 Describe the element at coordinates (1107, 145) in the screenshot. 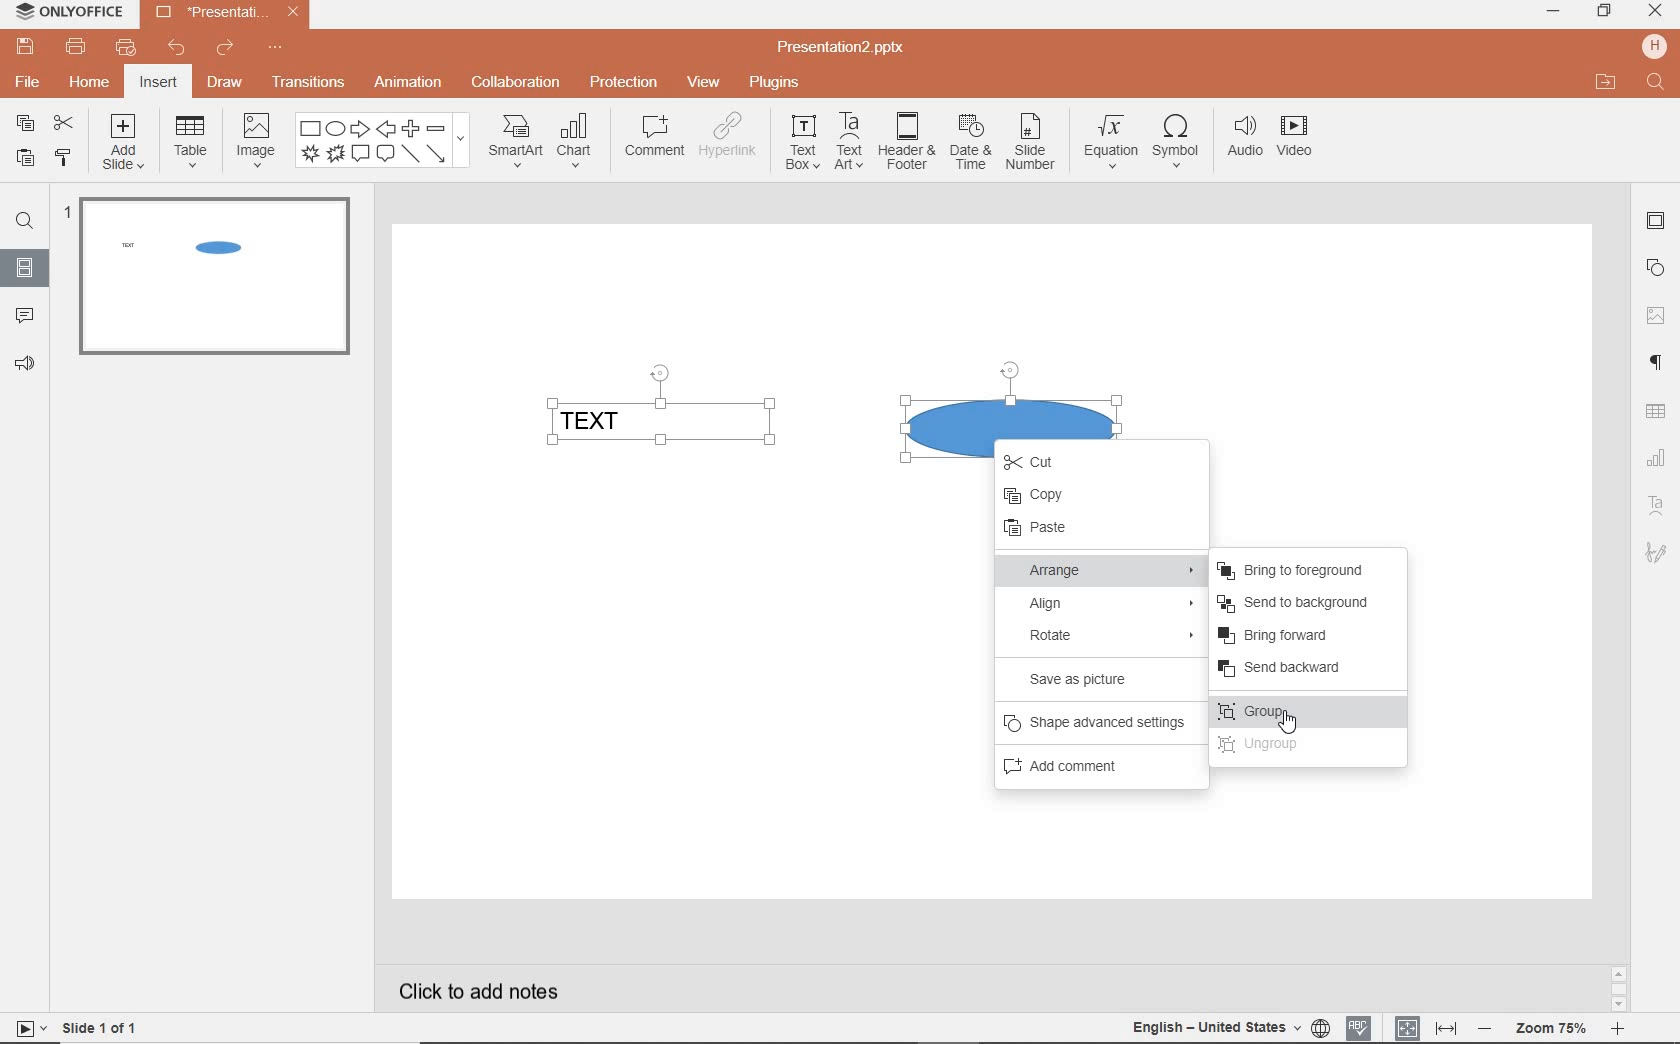

I see `equation` at that location.